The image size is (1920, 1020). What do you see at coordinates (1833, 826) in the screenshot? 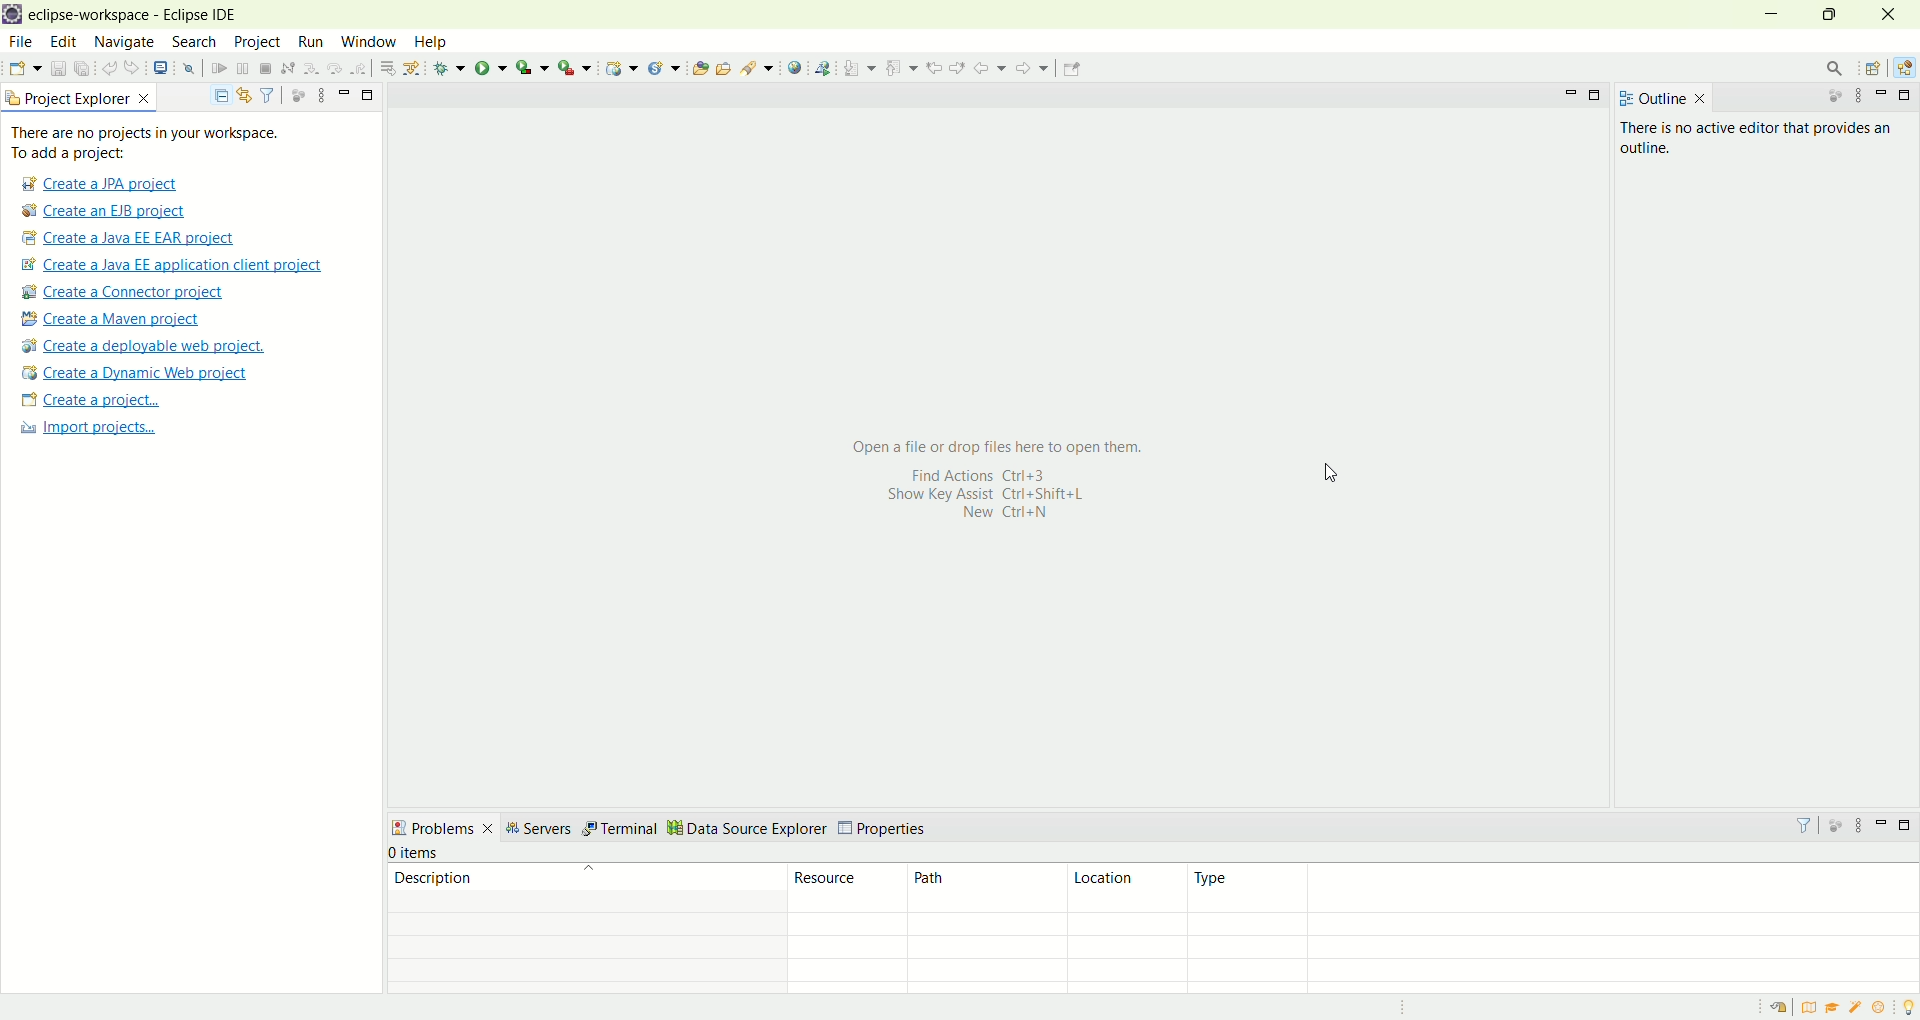
I see `focus on active task` at bounding box center [1833, 826].